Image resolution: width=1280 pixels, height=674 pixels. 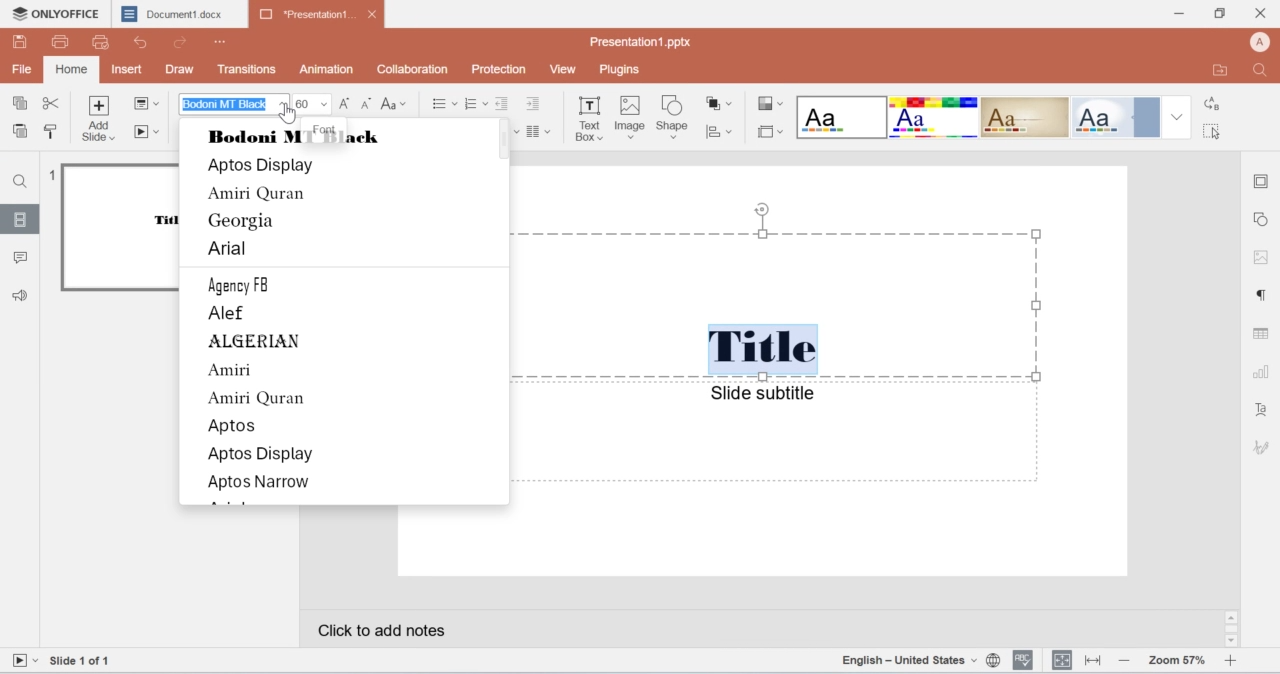 What do you see at coordinates (1023, 661) in the screenshot?
I see `spell check` at bounding box center [1023, 661].